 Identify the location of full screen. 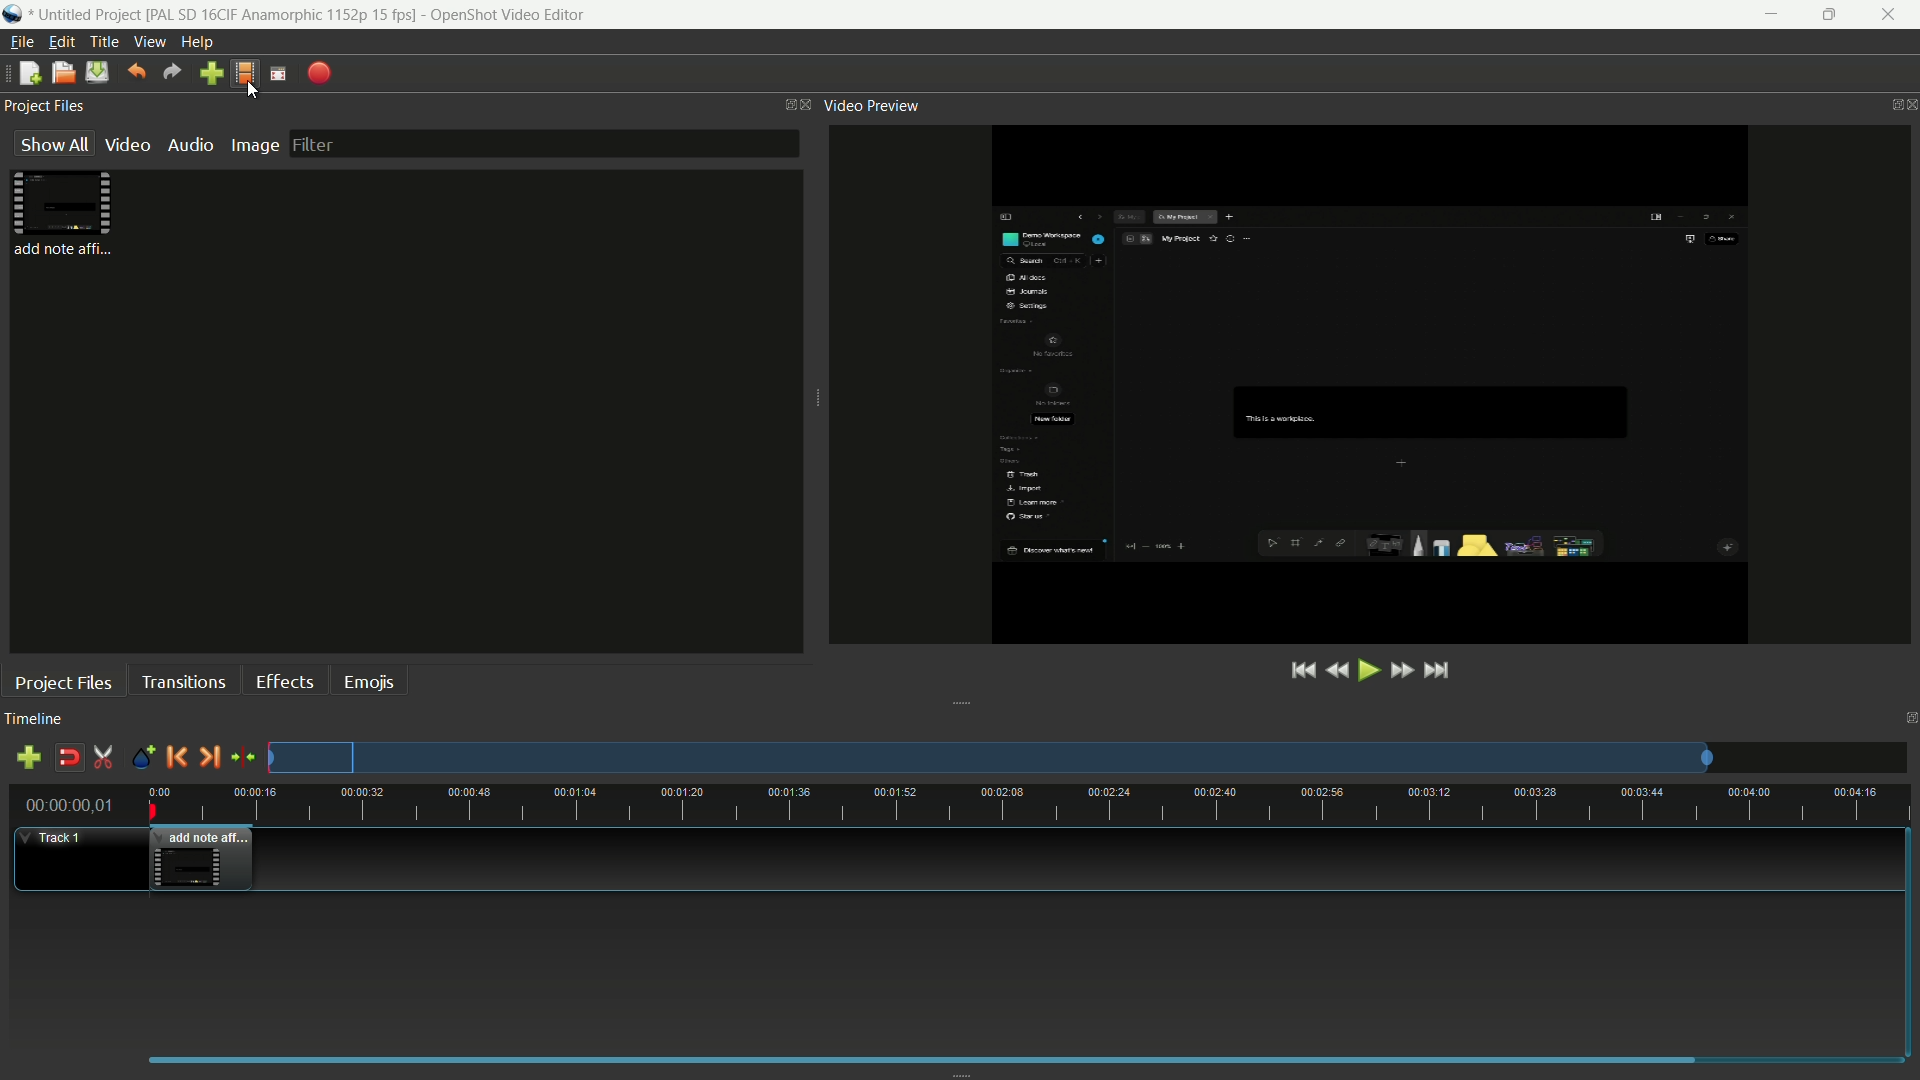
(280, 74).